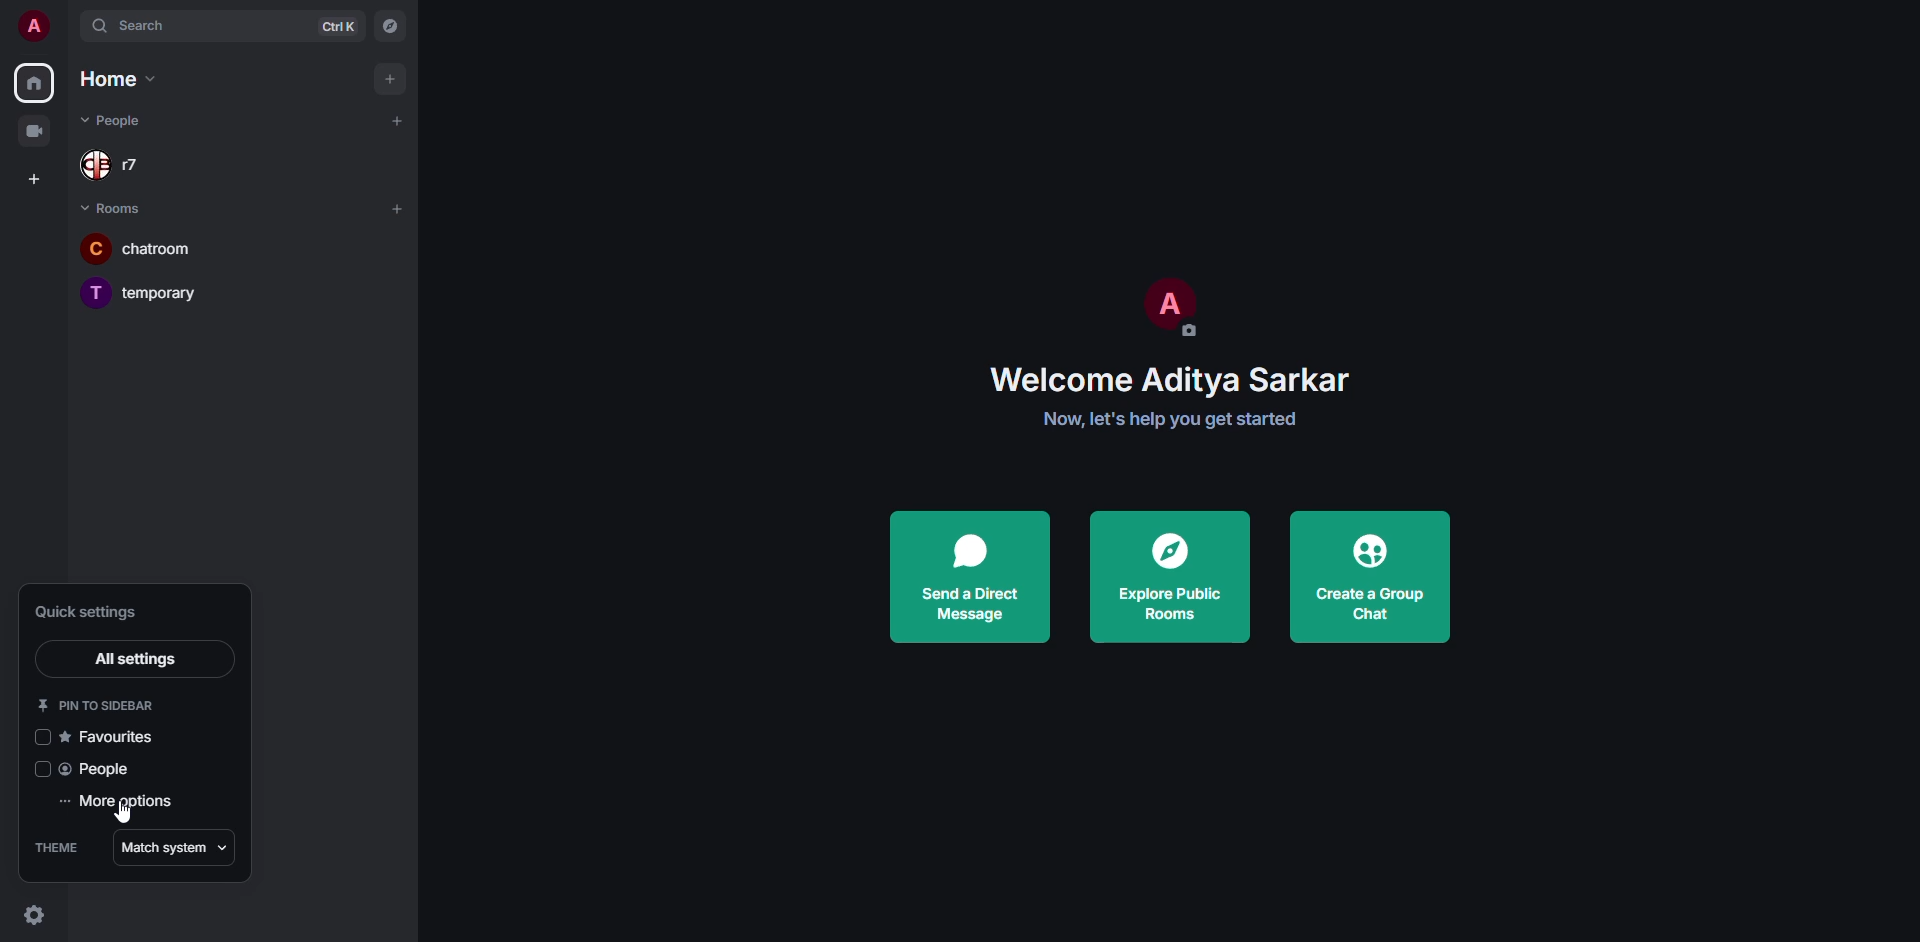 The height and width of the screenshot is (942, 1920). What do you see at coordinates (102, 612) in the screenshot?
I see `quick settings` at bounding box center [102, 612].